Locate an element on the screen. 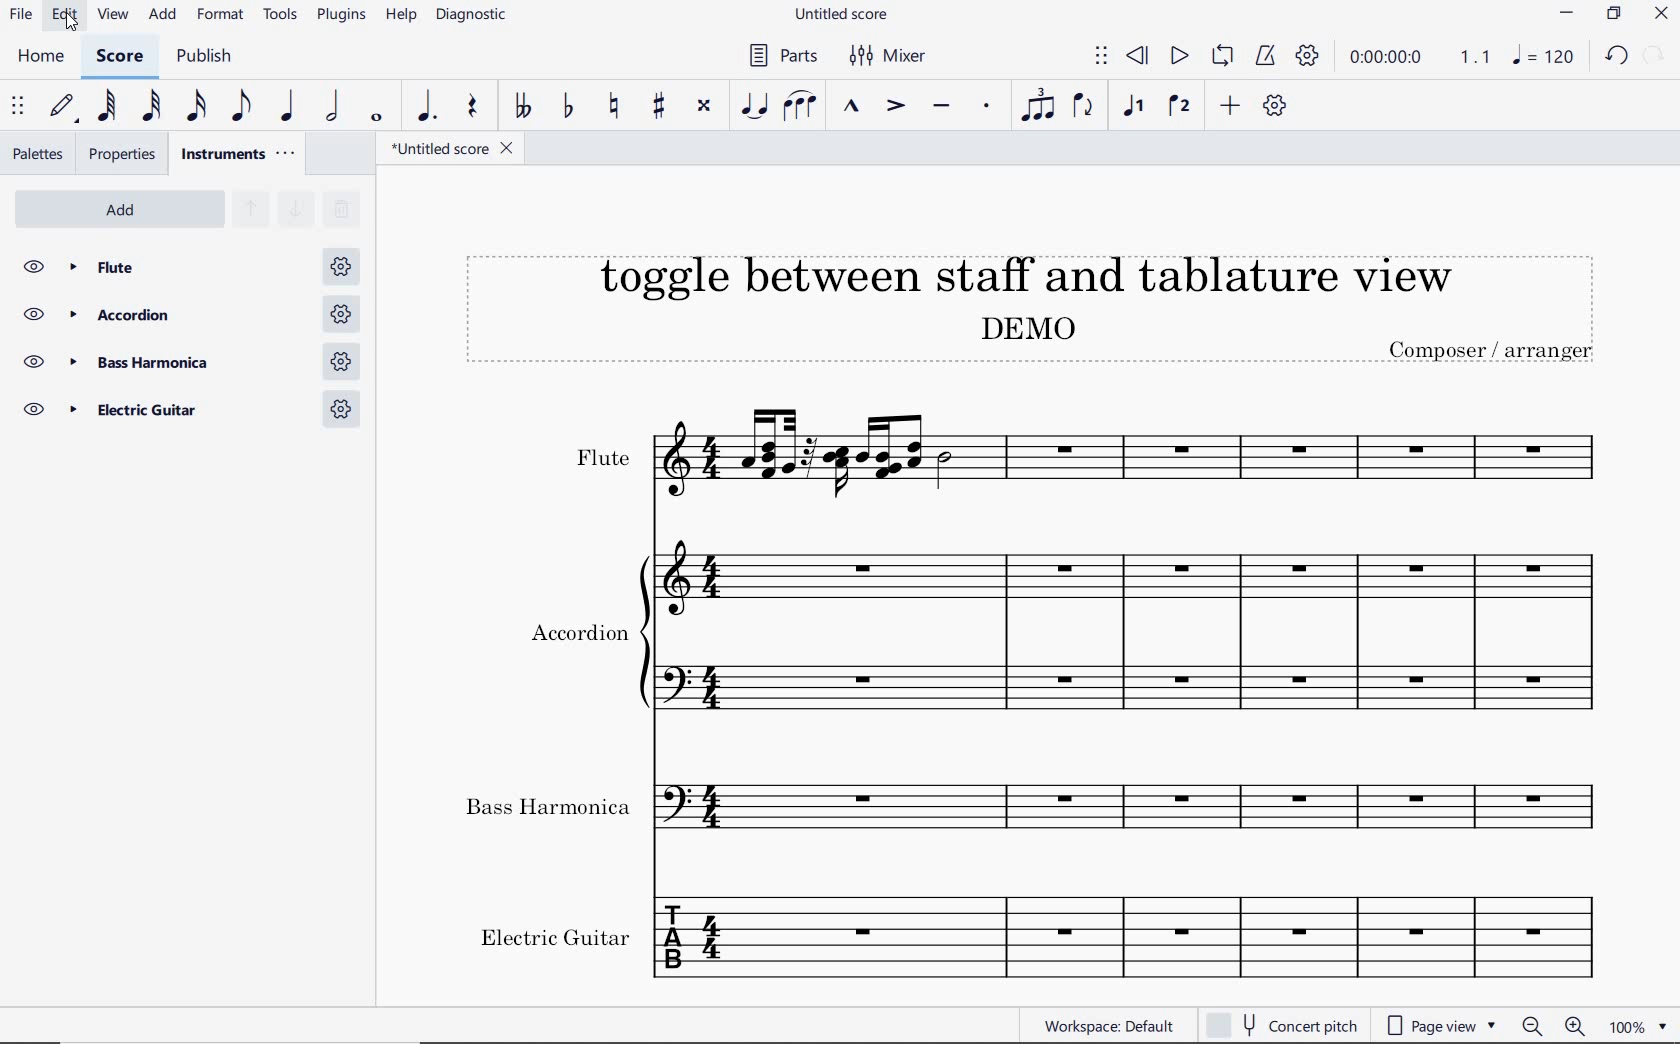  diagnostic is located at coordinates (476, 18).